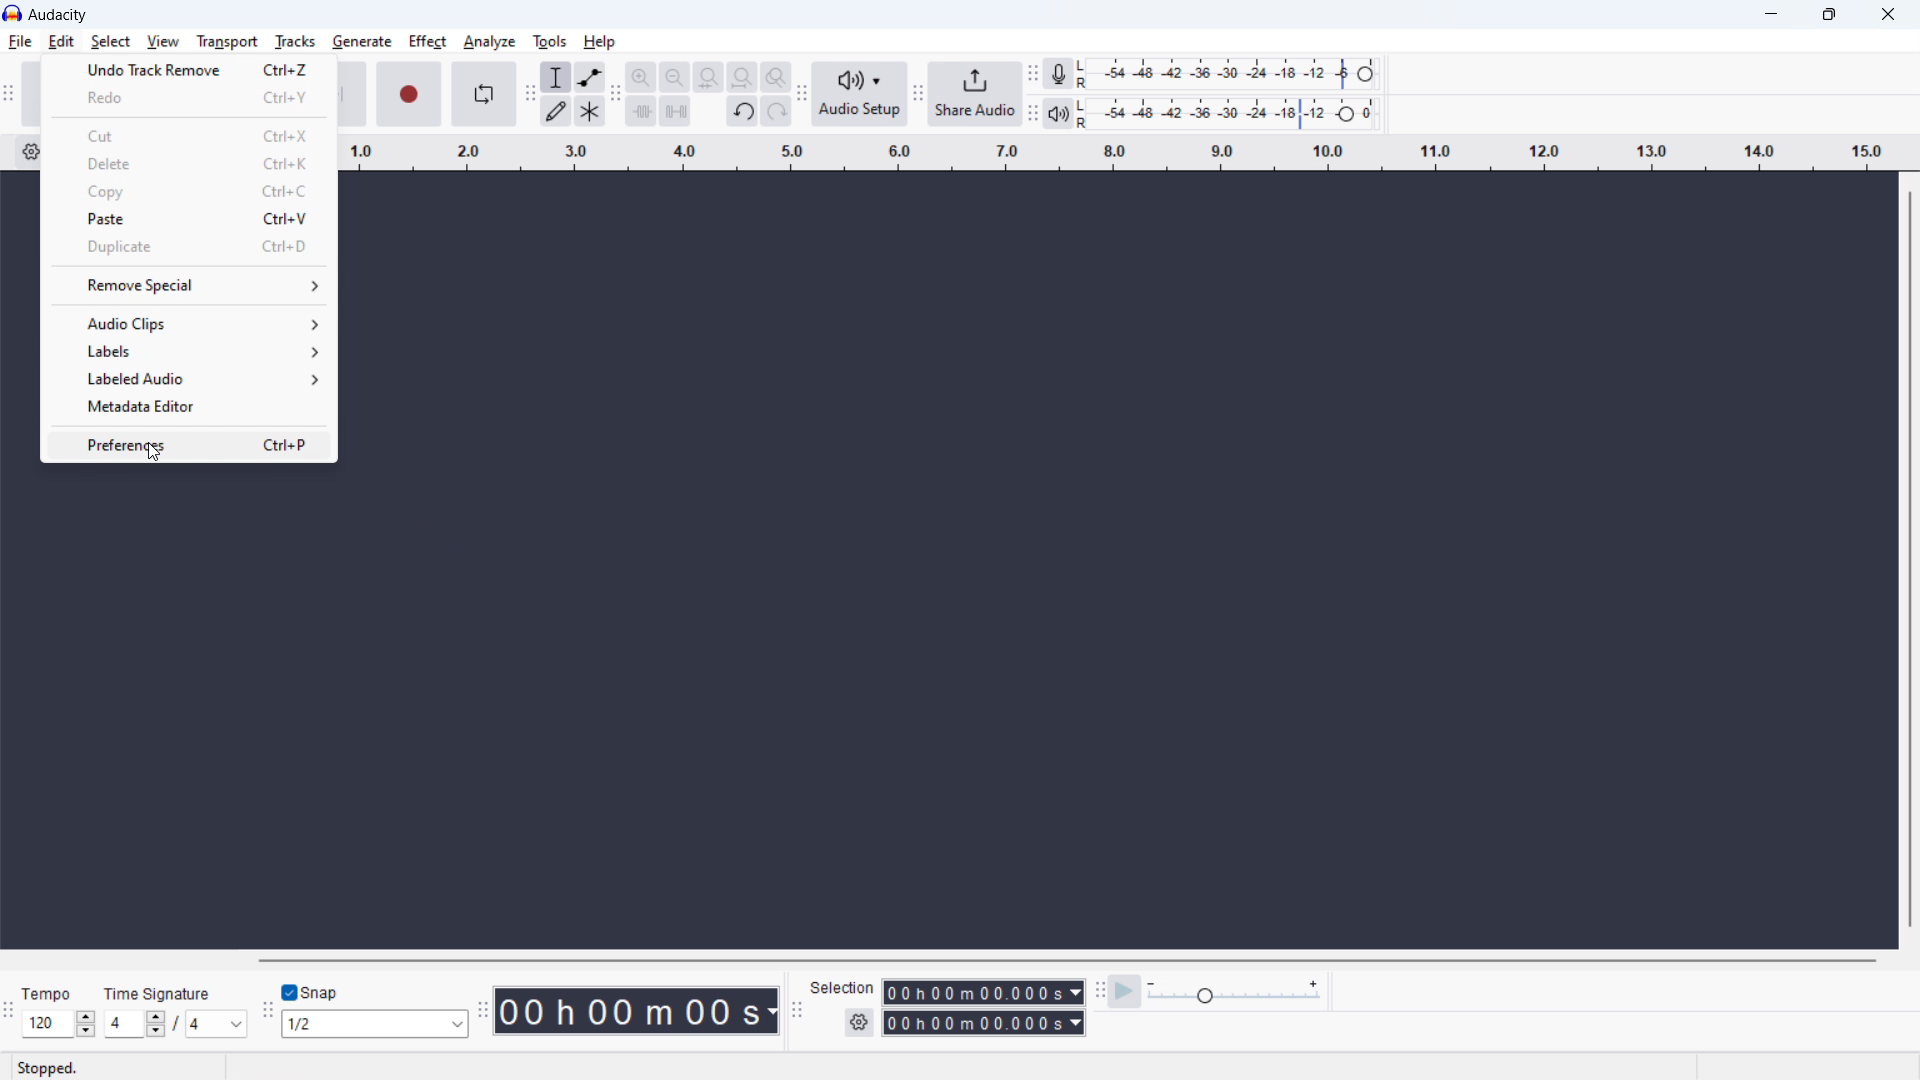  Describe the element at coordinates (1099, 992) in the screenshot. I see `play at speed toolbar` at that location.